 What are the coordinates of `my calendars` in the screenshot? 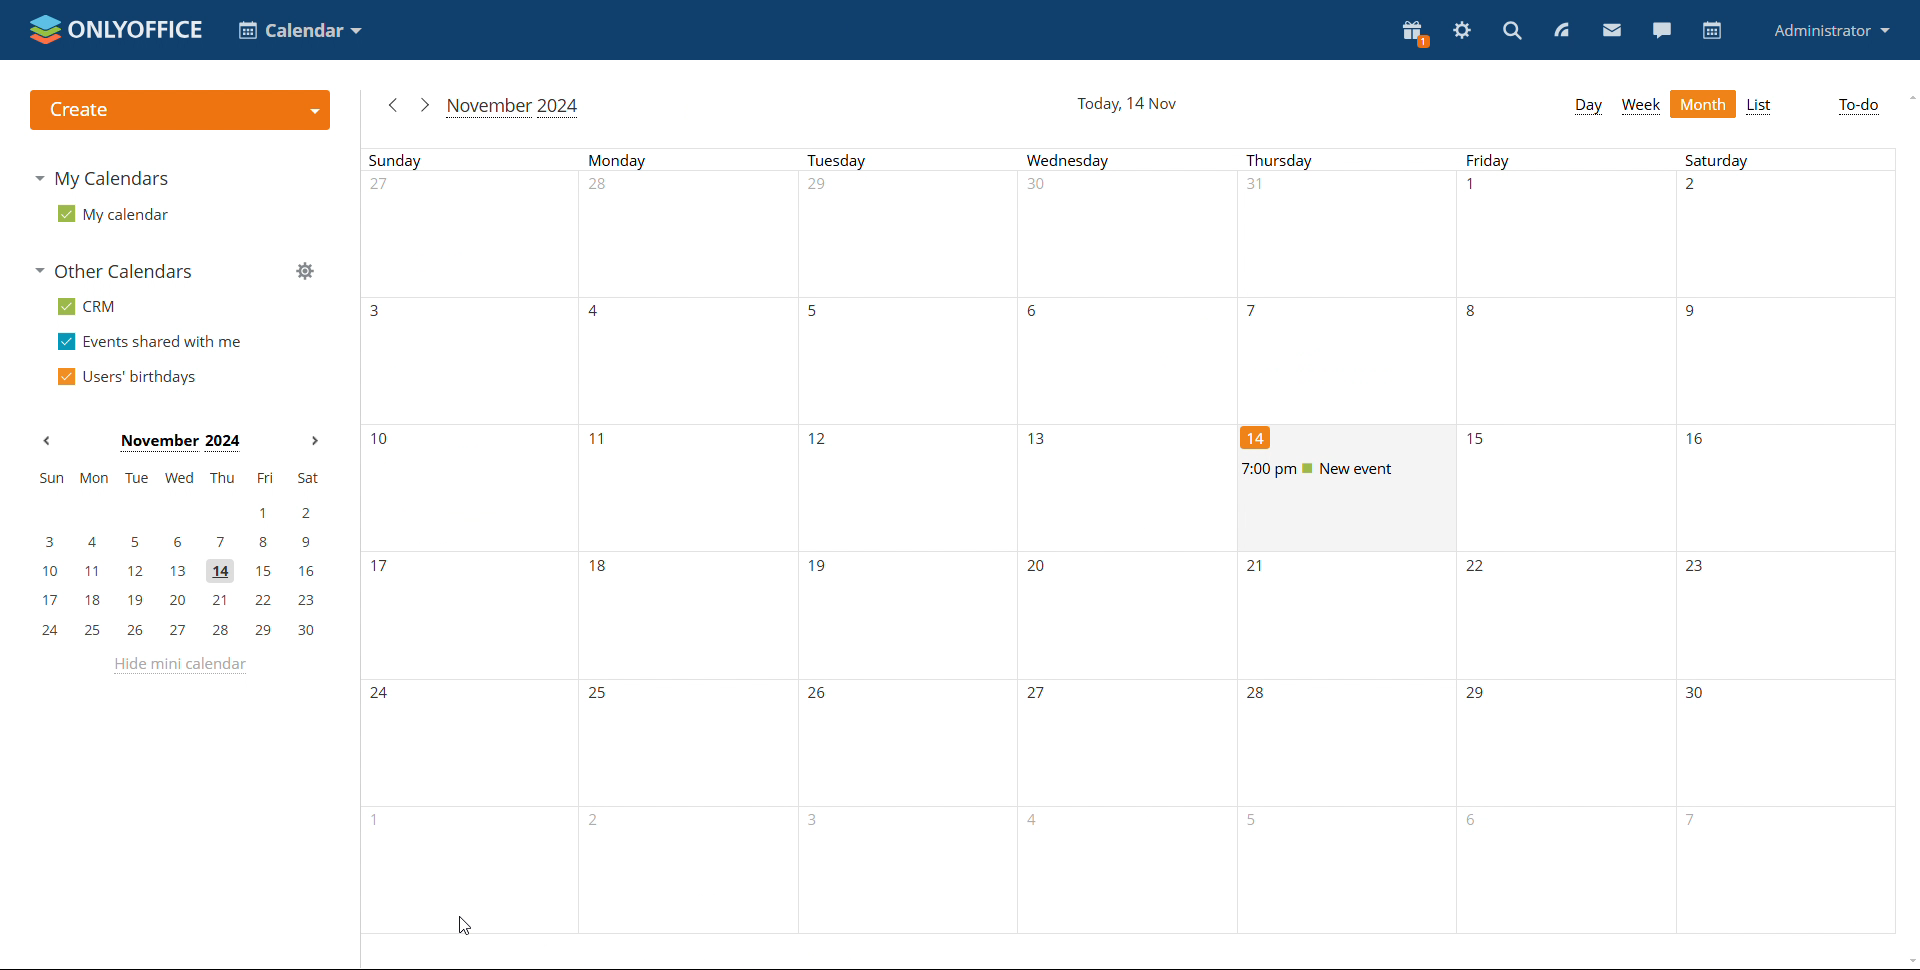 It's located at (102, 179).